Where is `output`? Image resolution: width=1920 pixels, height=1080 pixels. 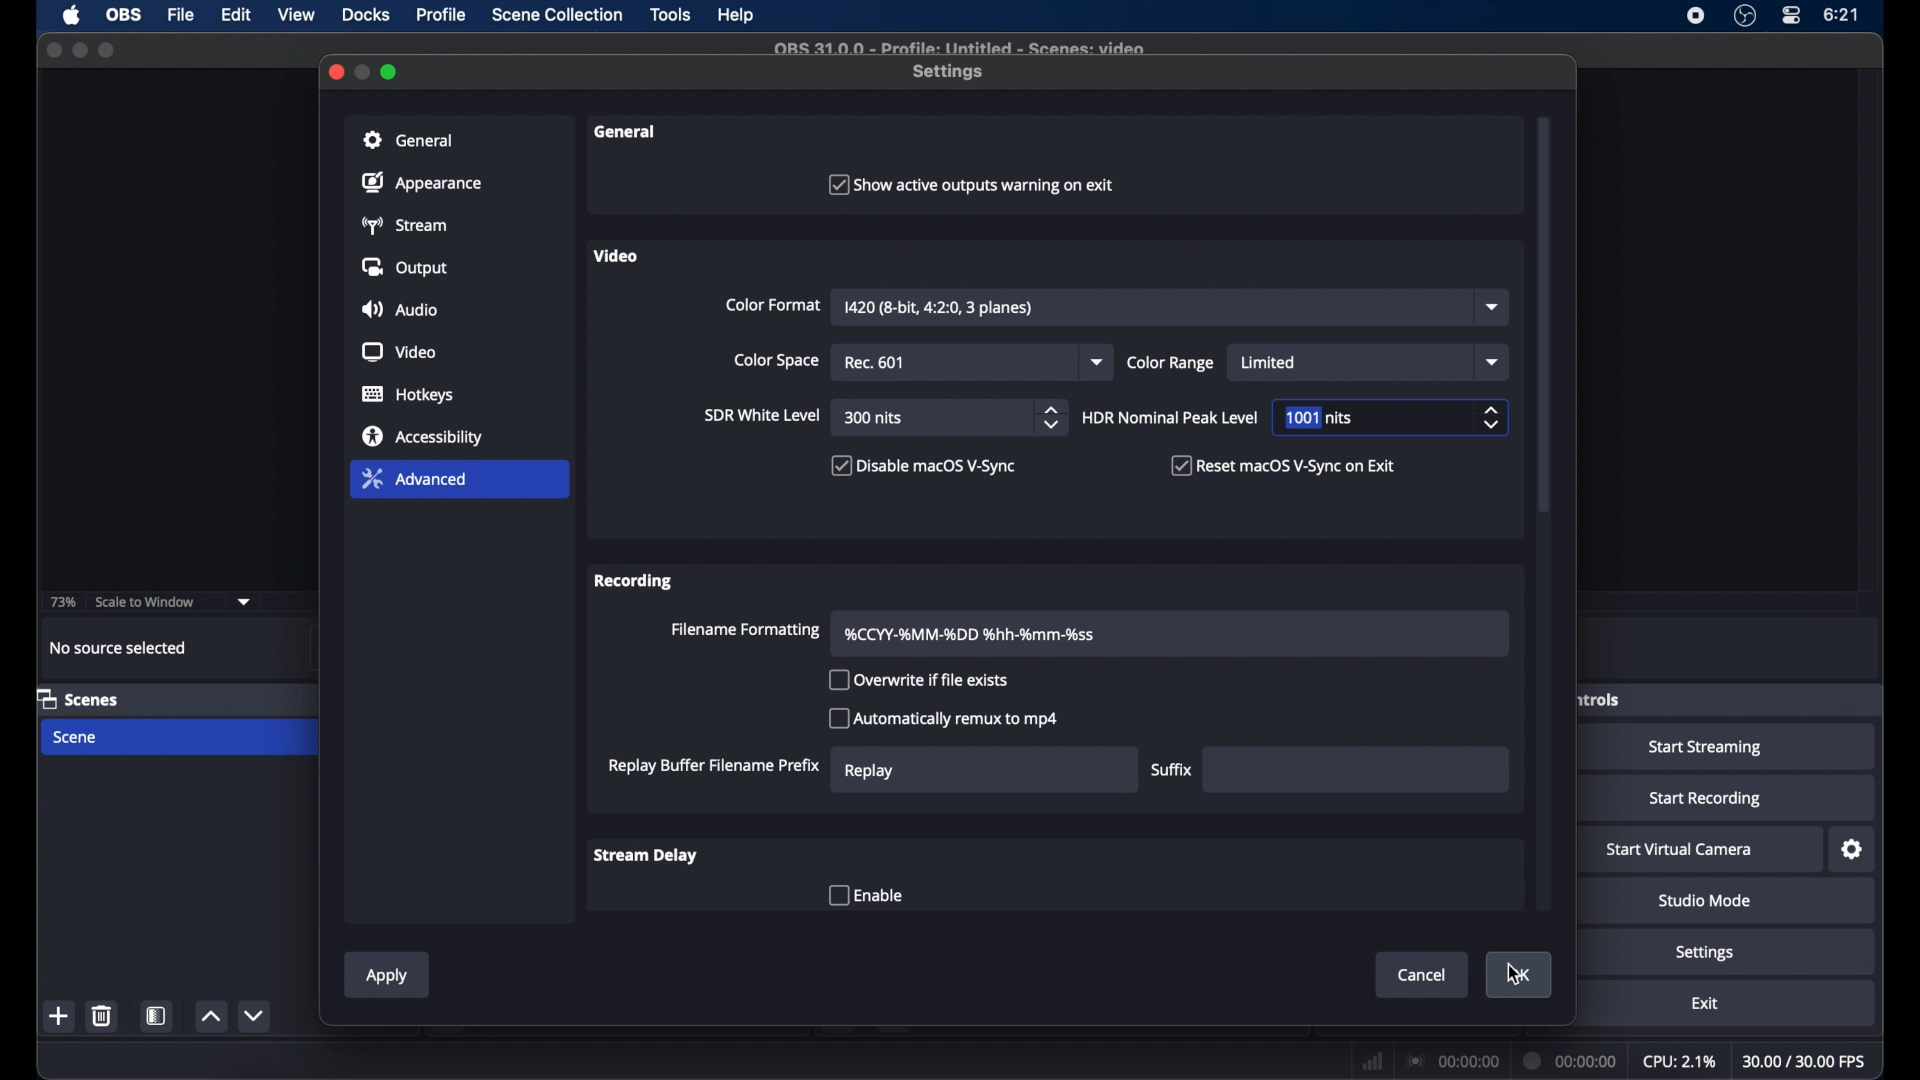 output is located at coordinates (402, 266).